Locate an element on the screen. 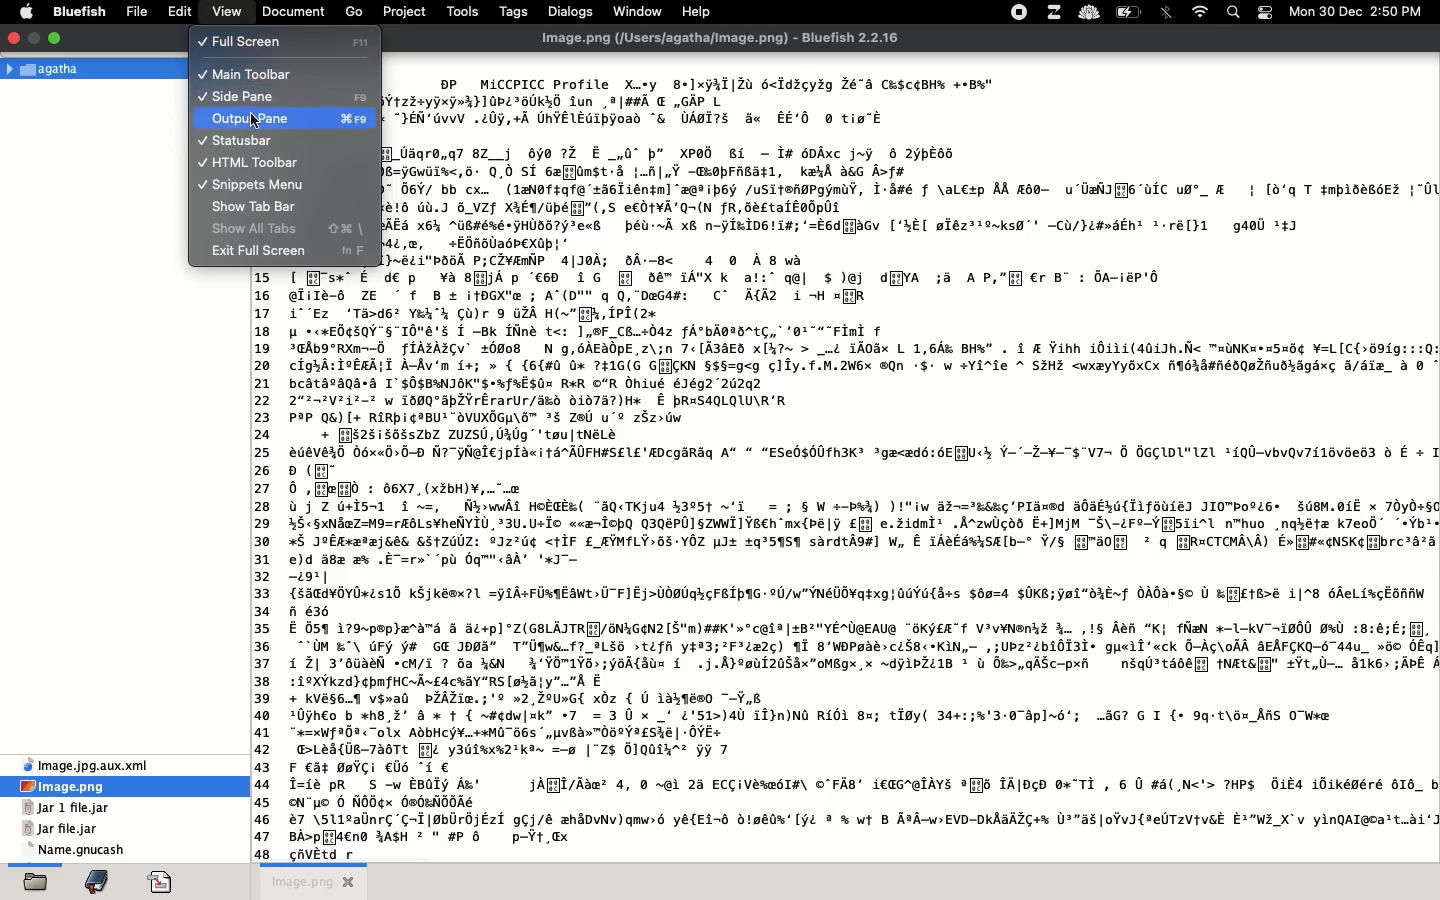 This screenshot has height=900, width=1440. project is located at coordinates (404, 12).